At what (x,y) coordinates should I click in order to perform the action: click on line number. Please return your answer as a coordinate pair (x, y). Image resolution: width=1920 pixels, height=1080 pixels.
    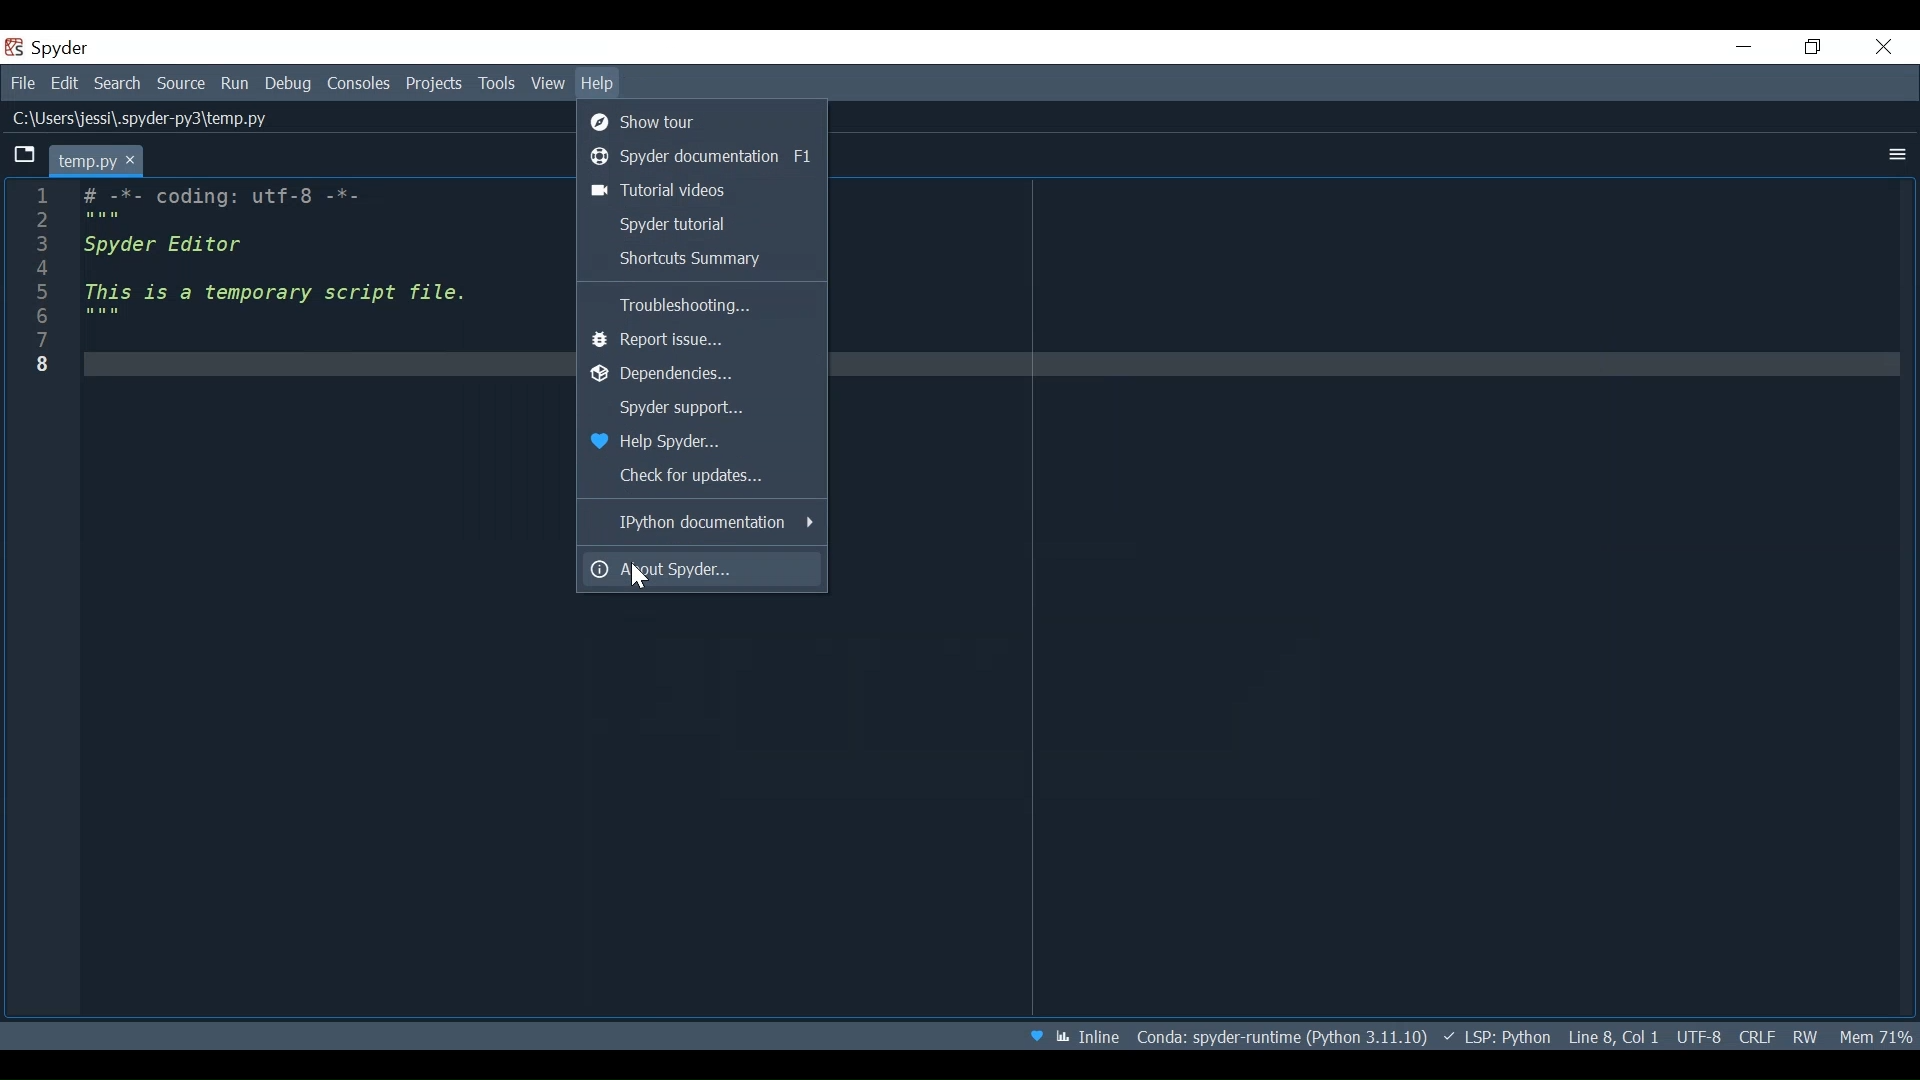
    Looking at the image, I should click on (40, 280).